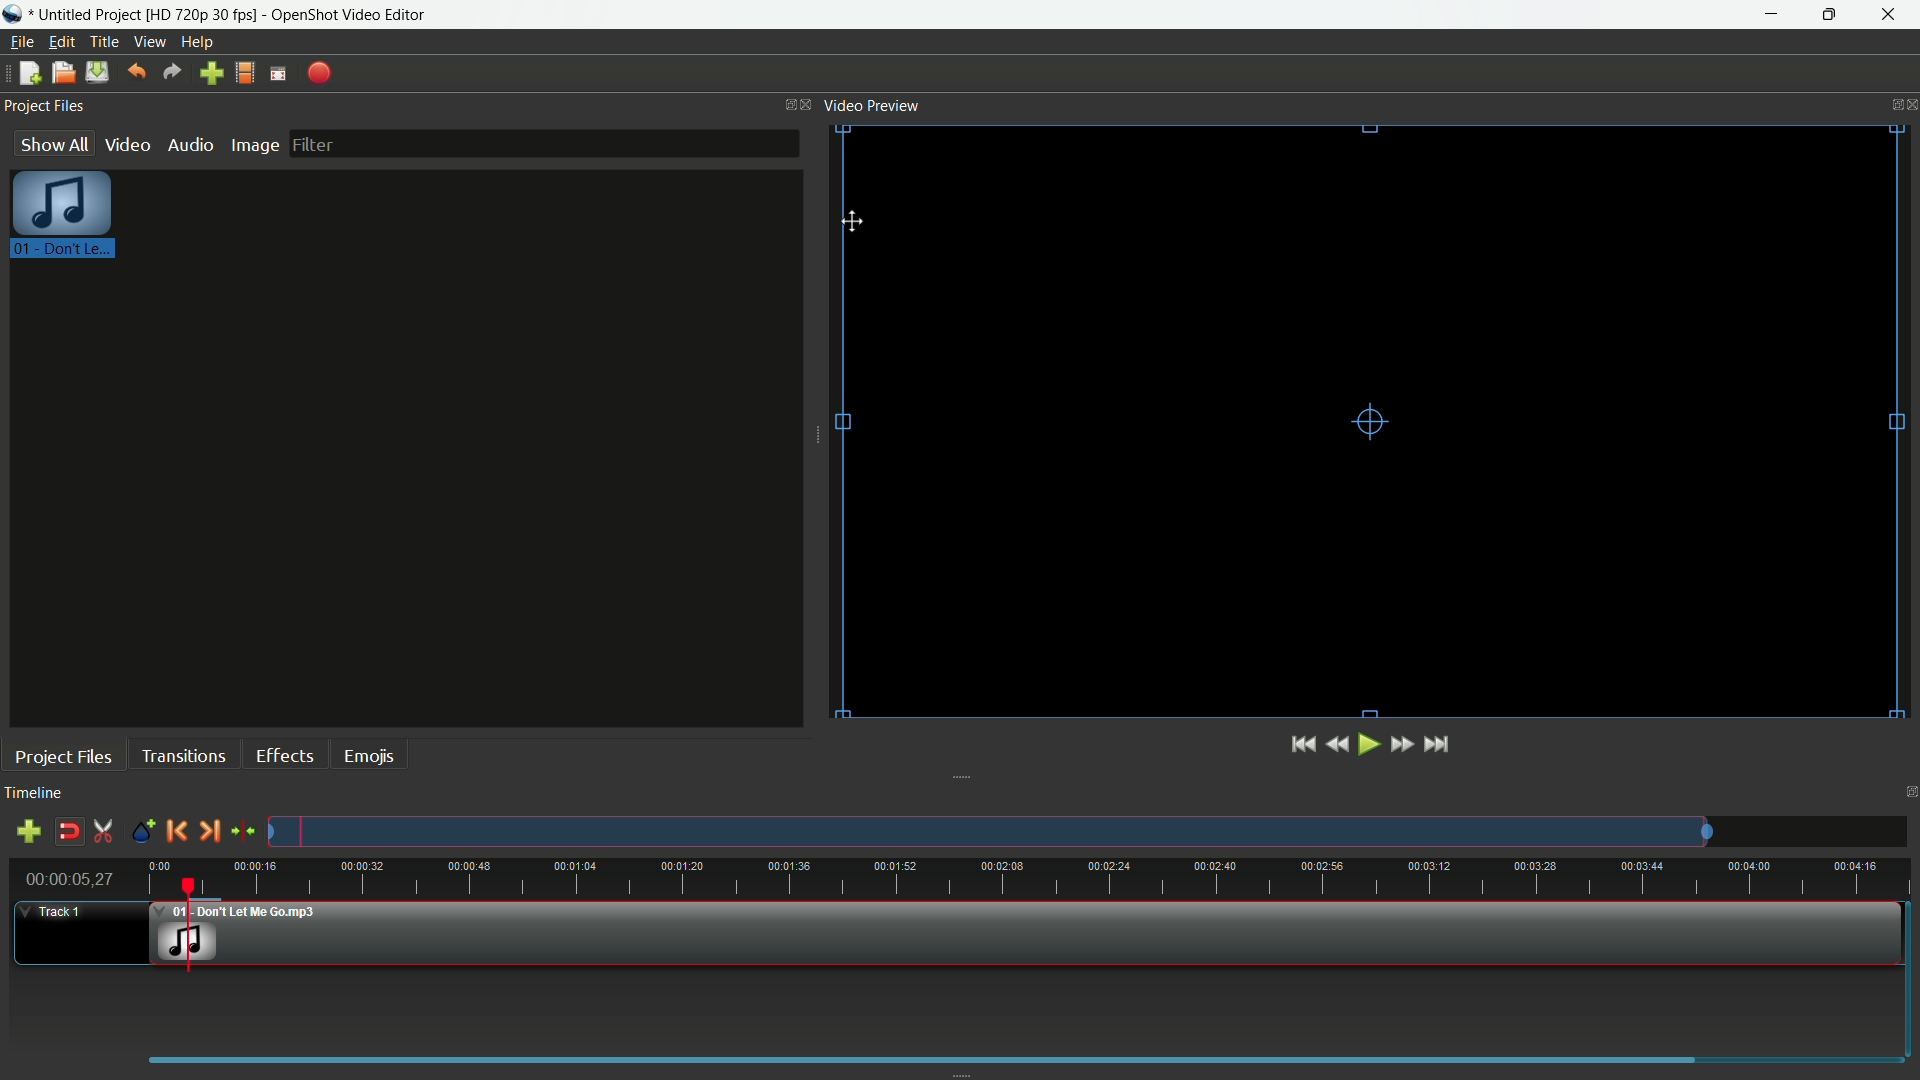 The image size is (1920, 1080). I want to click on quickly play backward, so click(1340, 744).